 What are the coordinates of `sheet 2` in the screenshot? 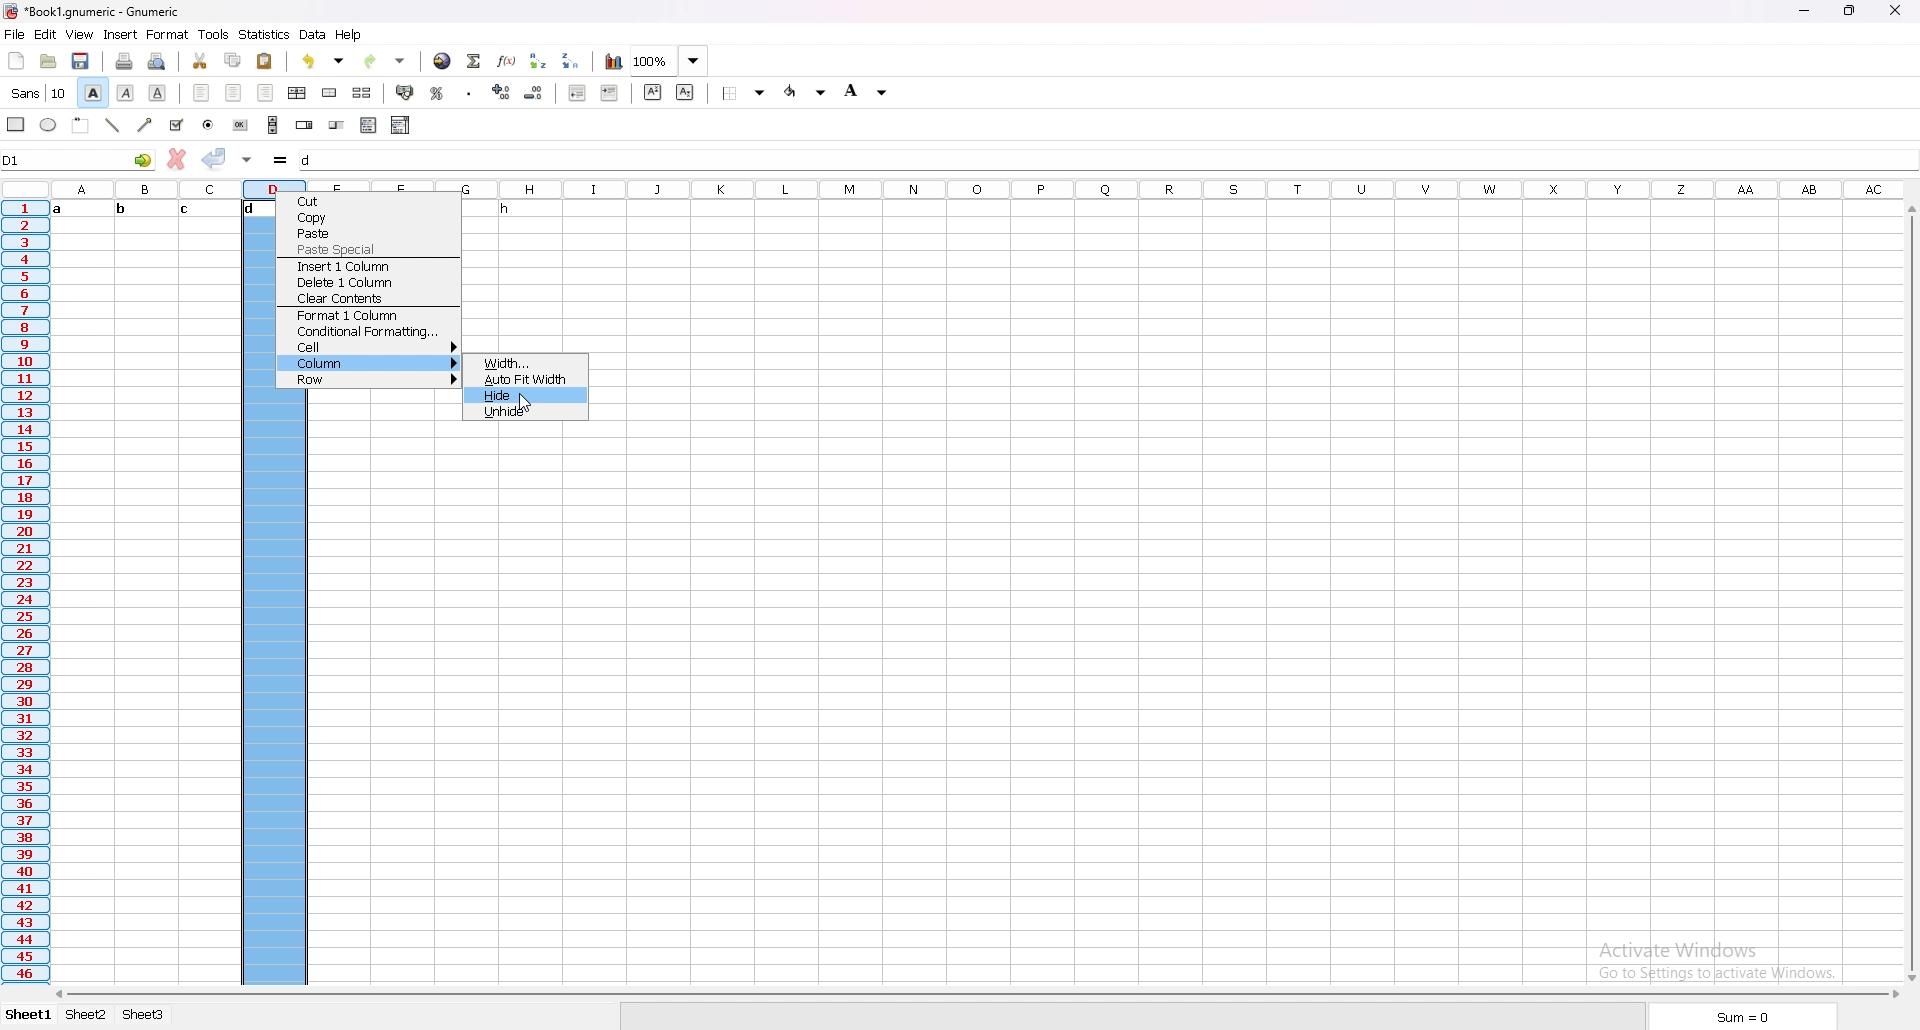 It's located at (85, 1014).